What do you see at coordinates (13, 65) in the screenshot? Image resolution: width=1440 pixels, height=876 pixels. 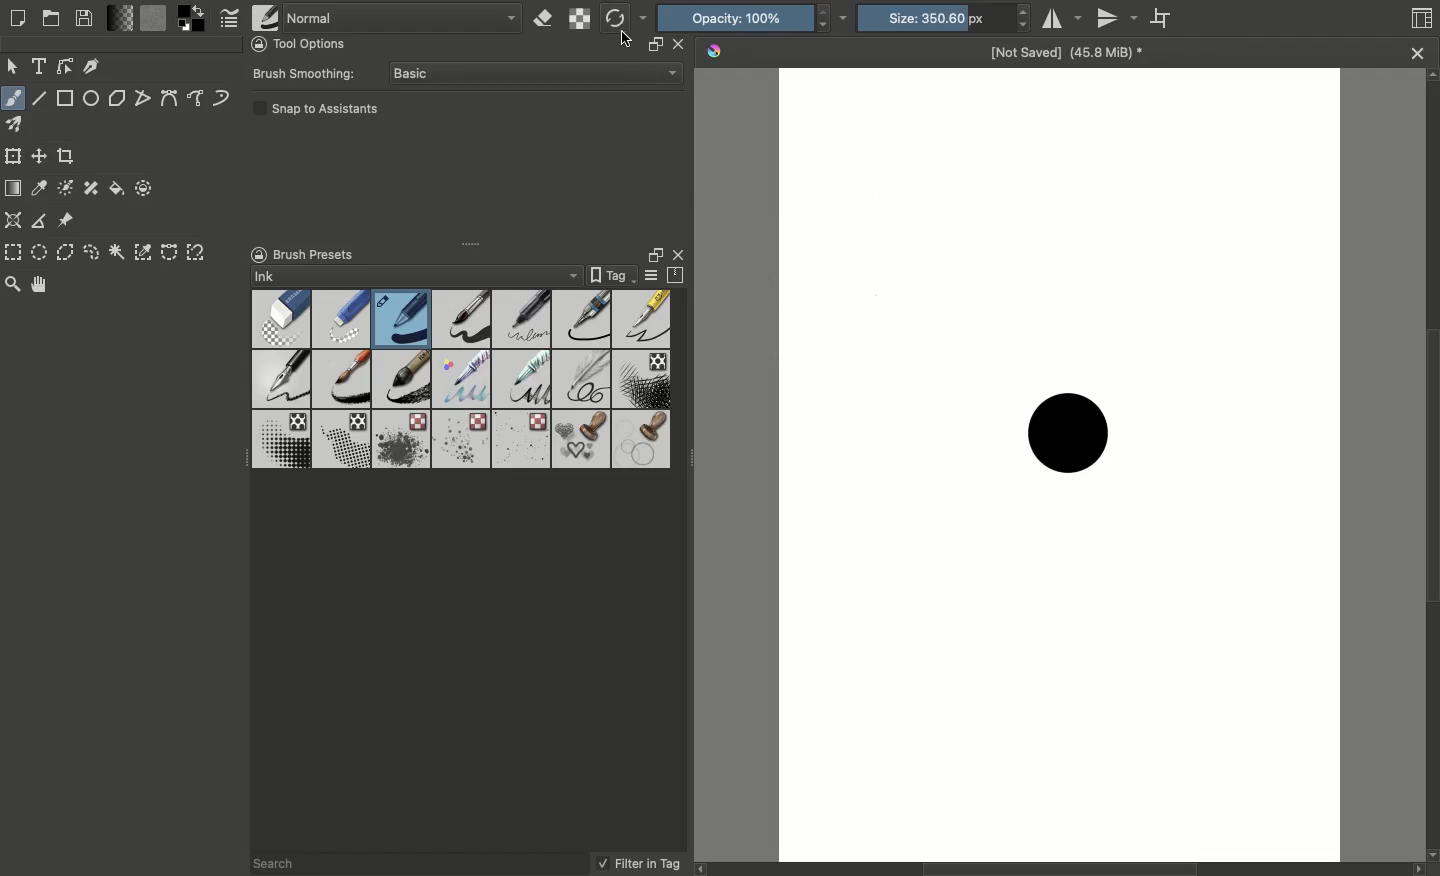 I see `Move` at bounding box center [13, 65].